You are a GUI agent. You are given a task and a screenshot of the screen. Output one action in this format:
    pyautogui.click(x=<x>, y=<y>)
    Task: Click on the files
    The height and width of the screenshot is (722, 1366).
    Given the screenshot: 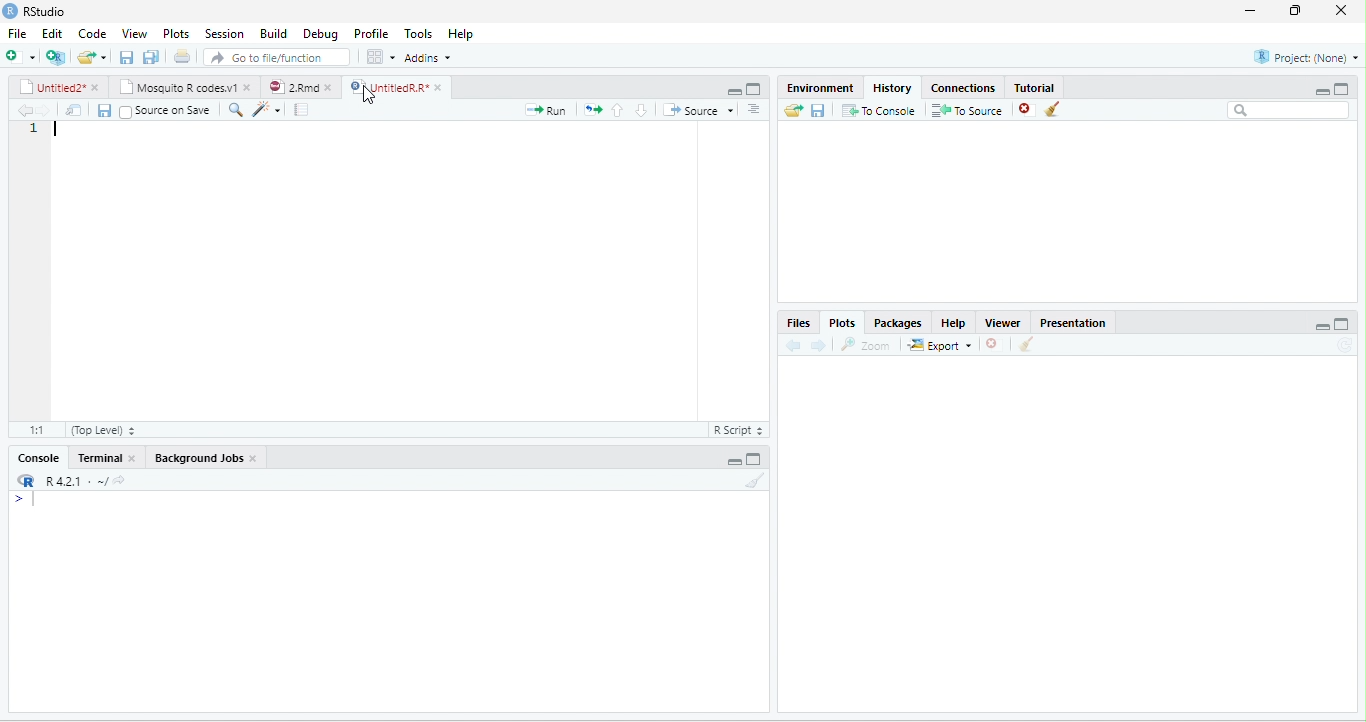 What is the action you would take?
    pyautogui.click(x=69, y=108)
    